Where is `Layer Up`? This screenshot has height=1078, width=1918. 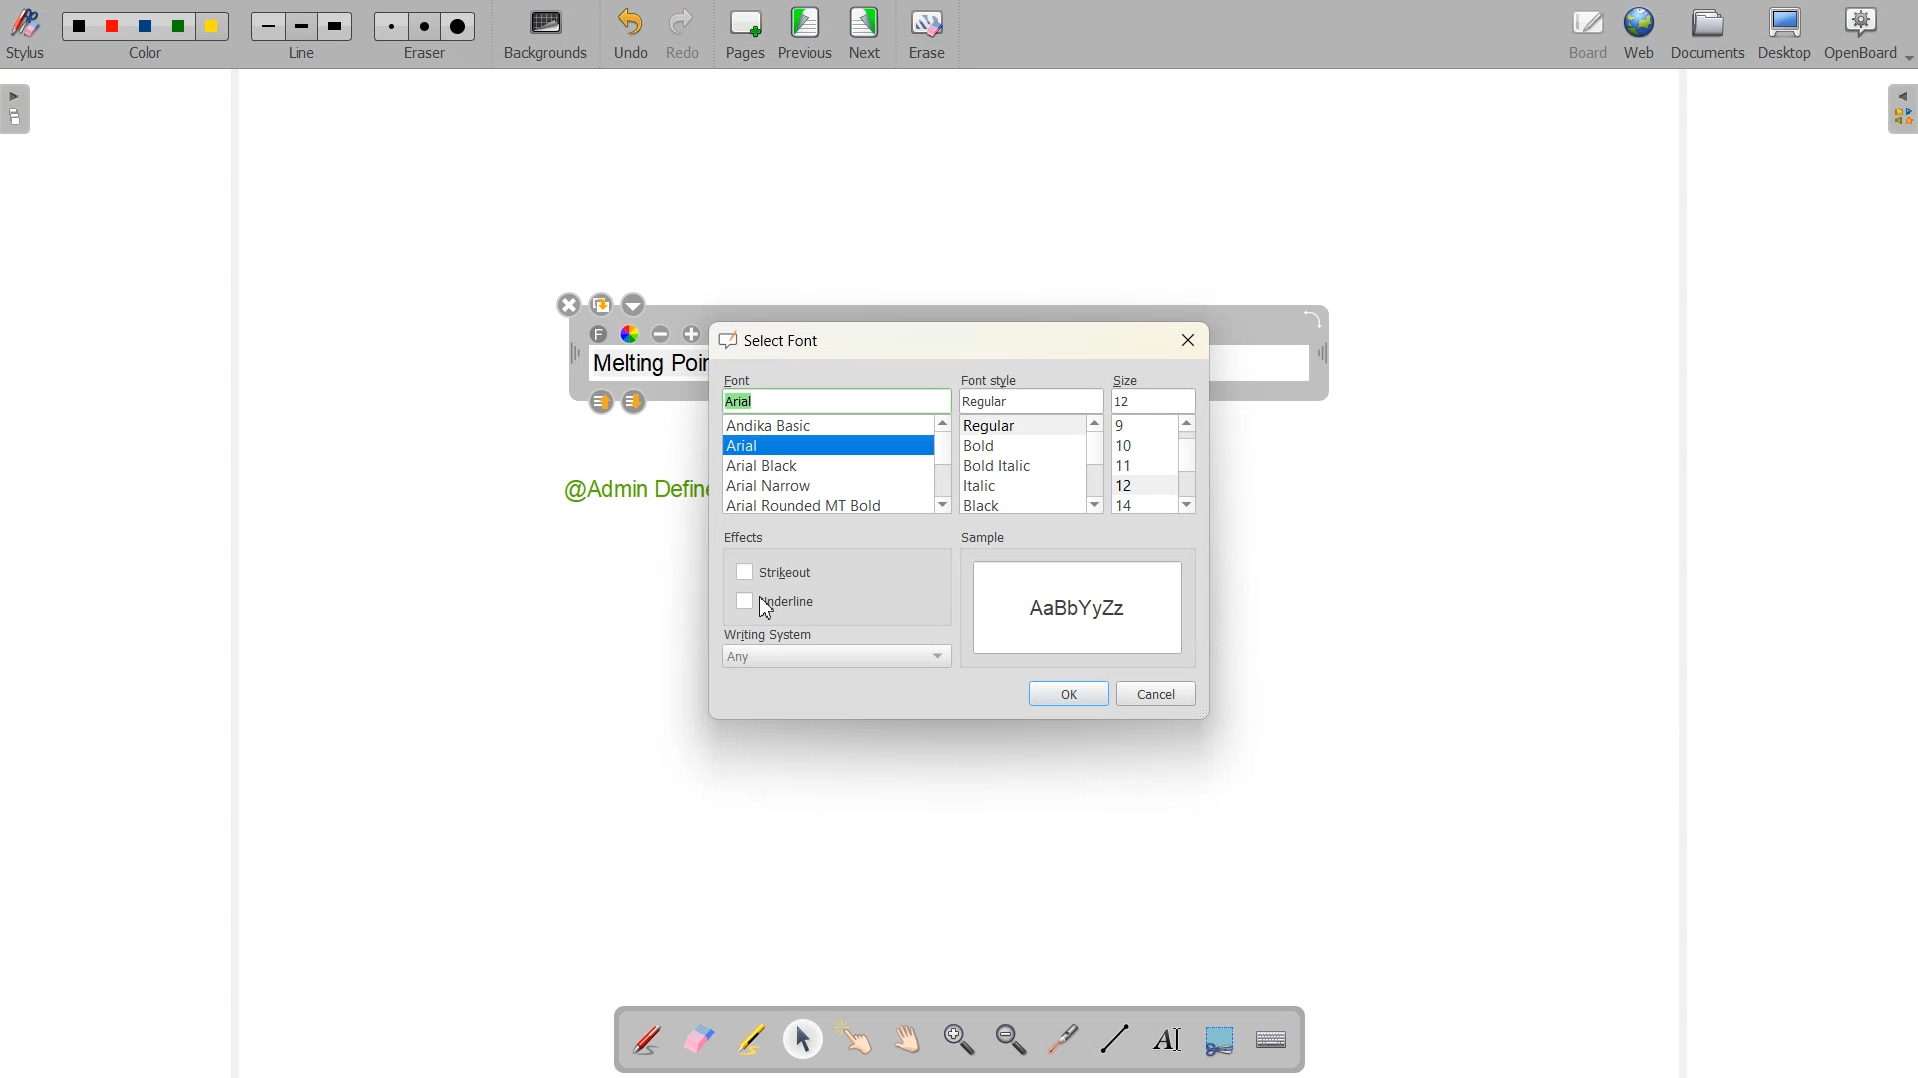 Layer Up is located at coordinates (604, 403).